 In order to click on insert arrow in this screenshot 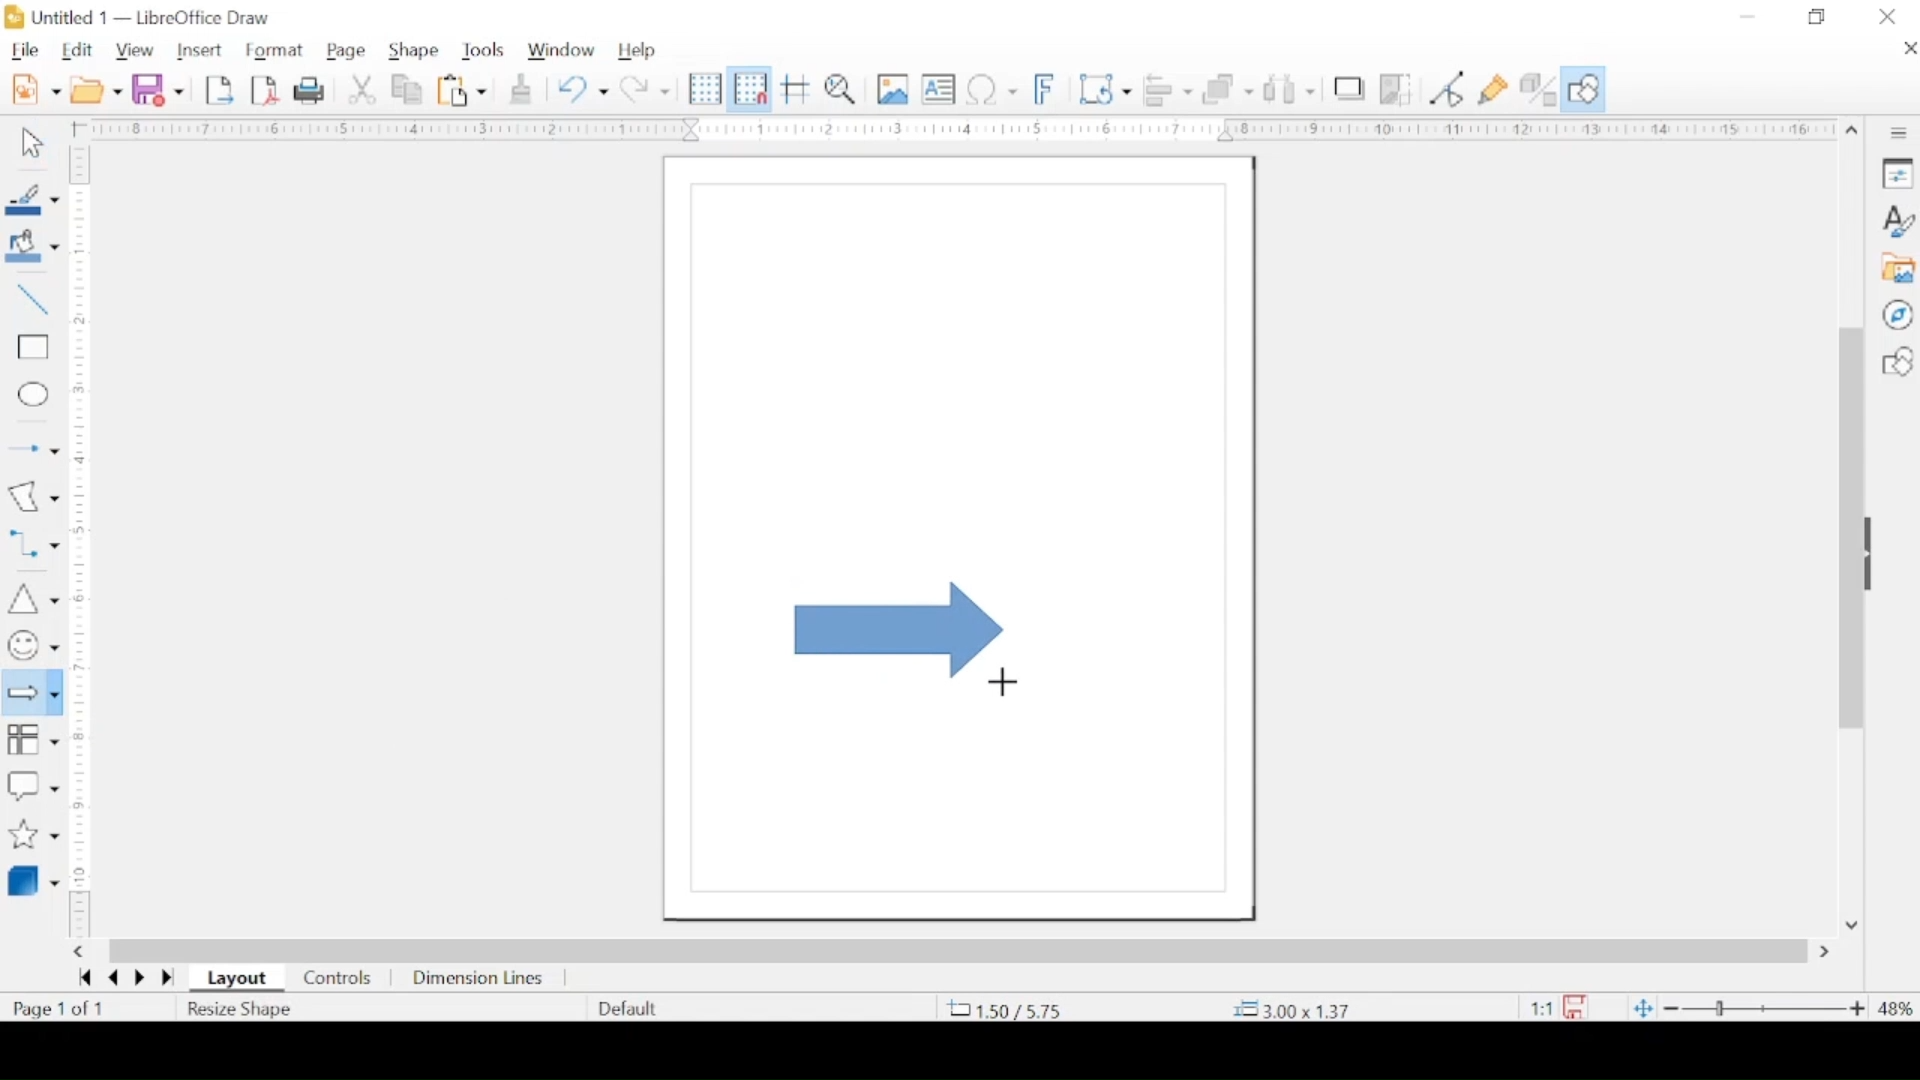, I will do `click(31, 449)`.